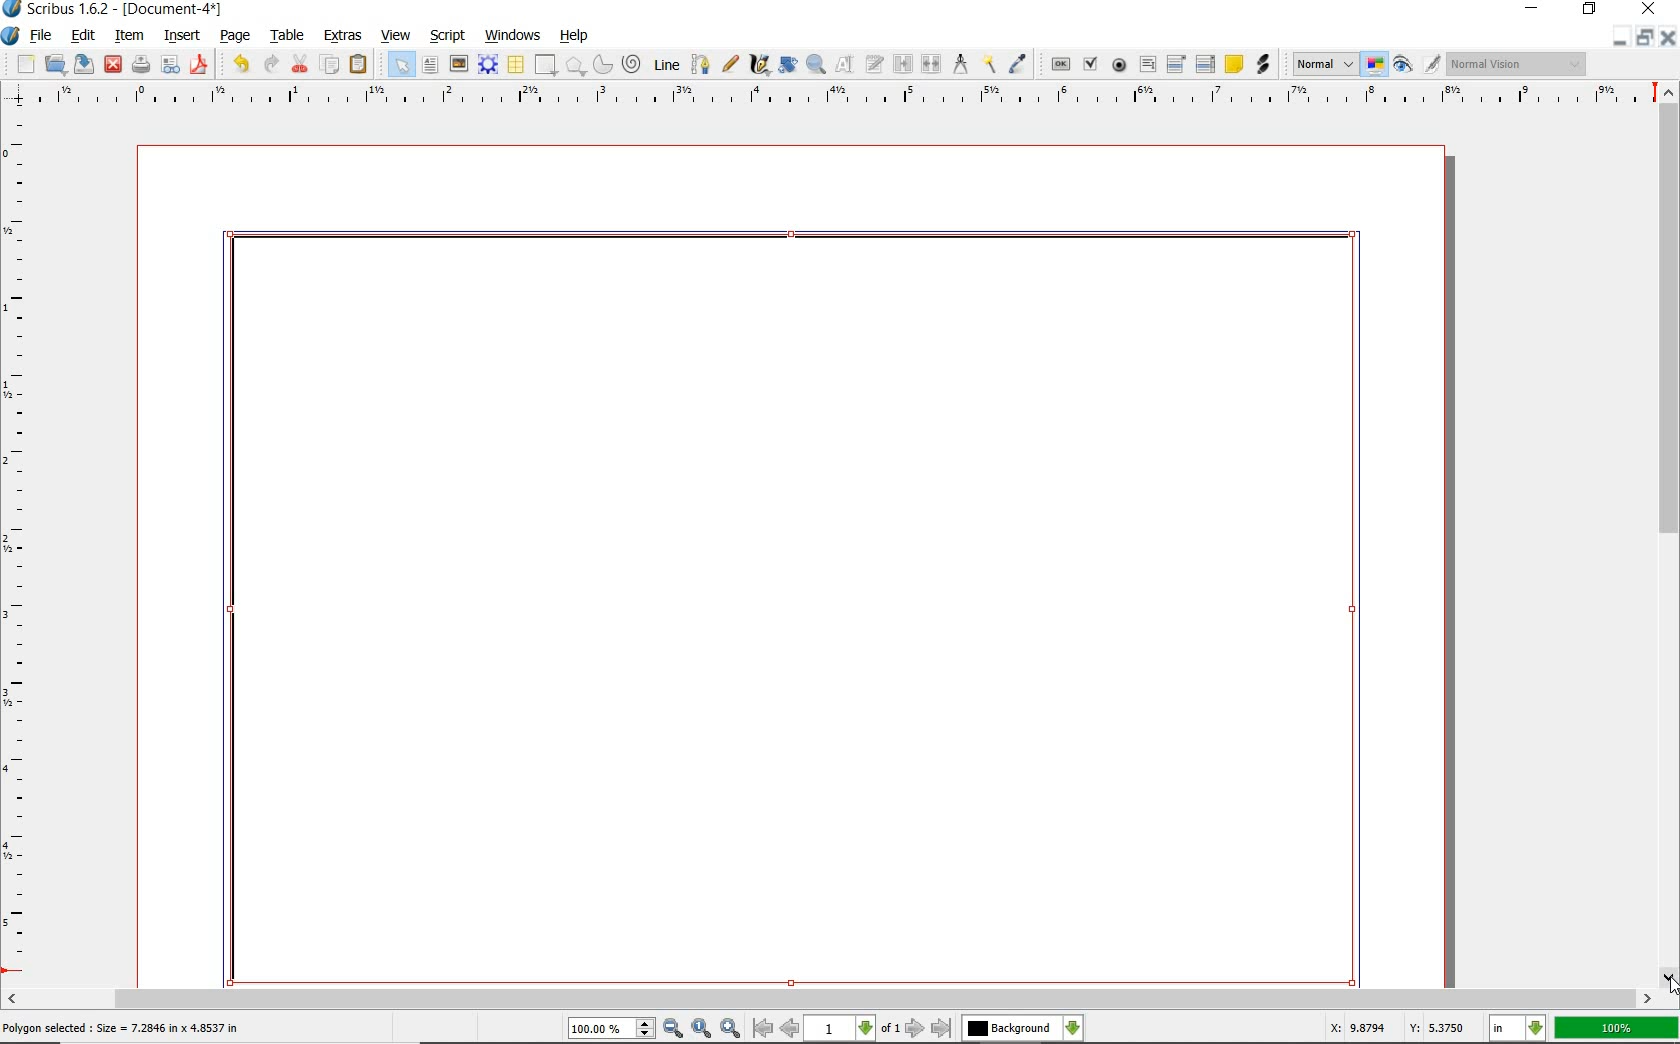 The height and width of the screenshot is (1044, 1680). Describe the element at coordinates (1645, 38) in the screenshot. I see `restore` at that location.